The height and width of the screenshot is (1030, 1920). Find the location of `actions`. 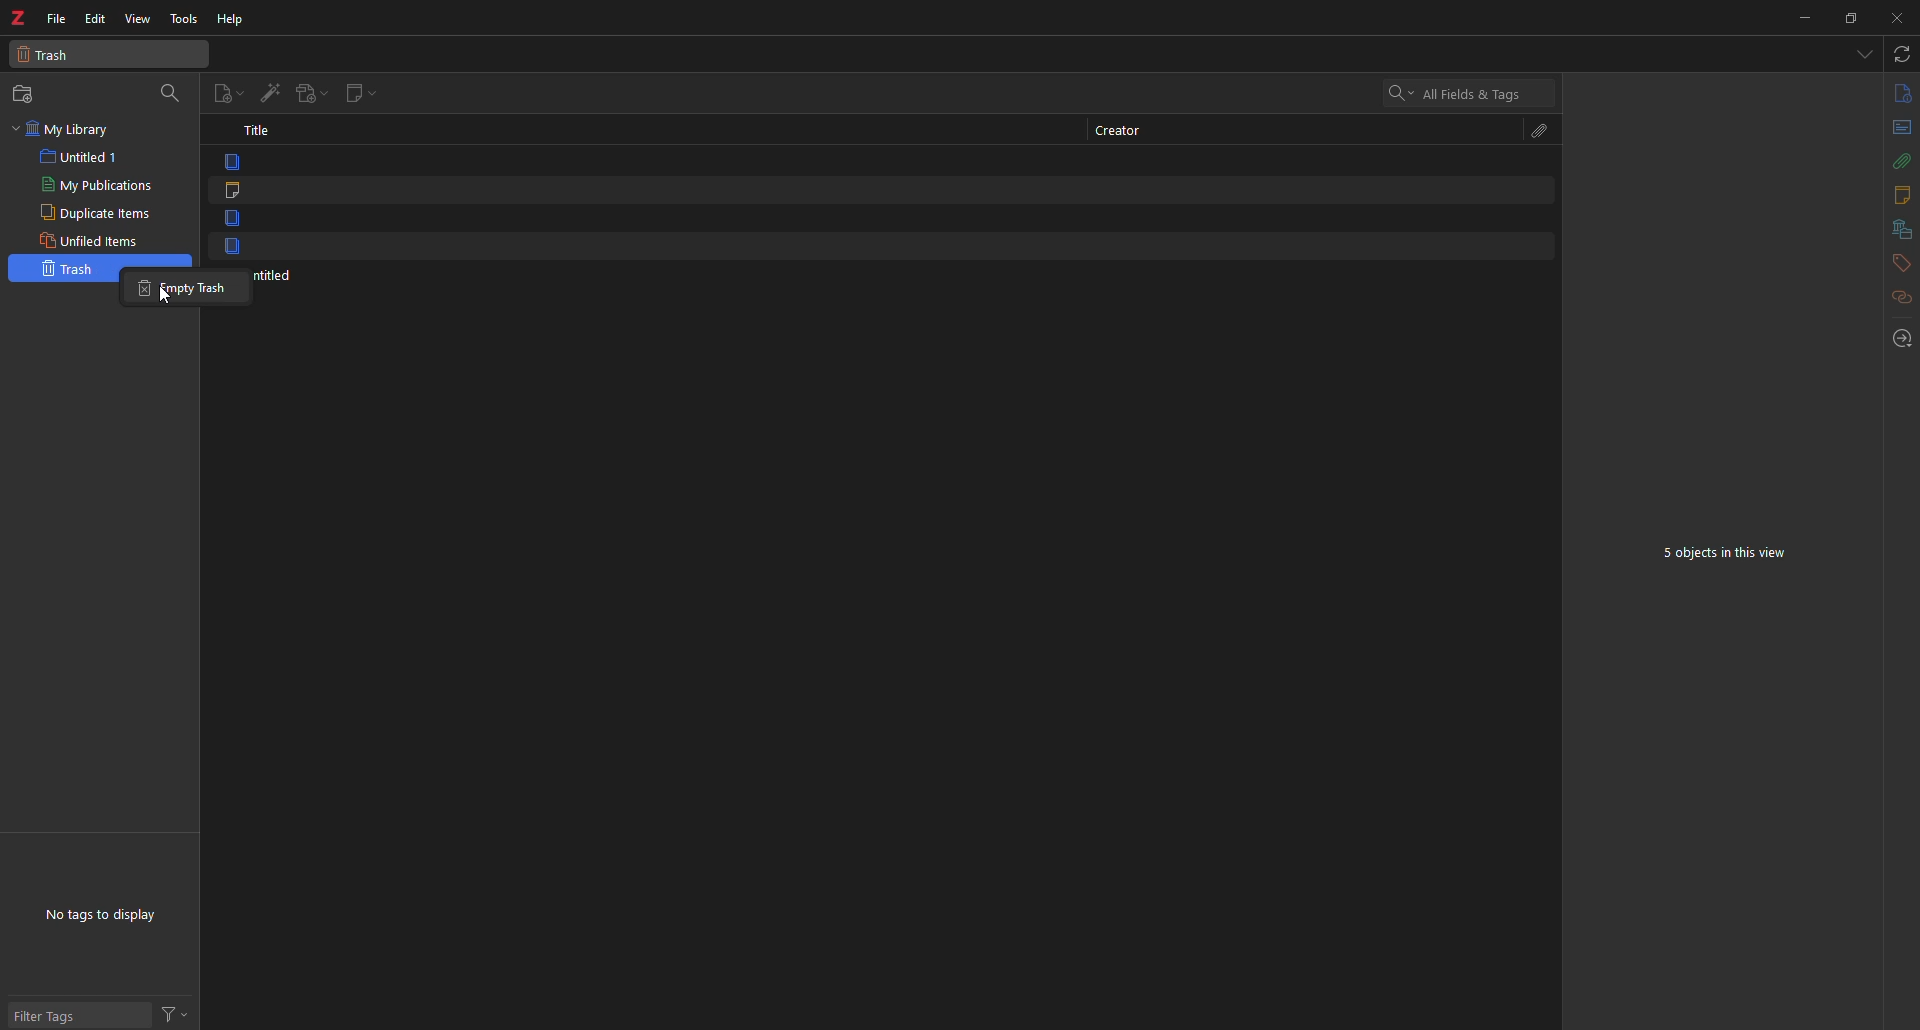

actions is located at coordinates (175, 1009).